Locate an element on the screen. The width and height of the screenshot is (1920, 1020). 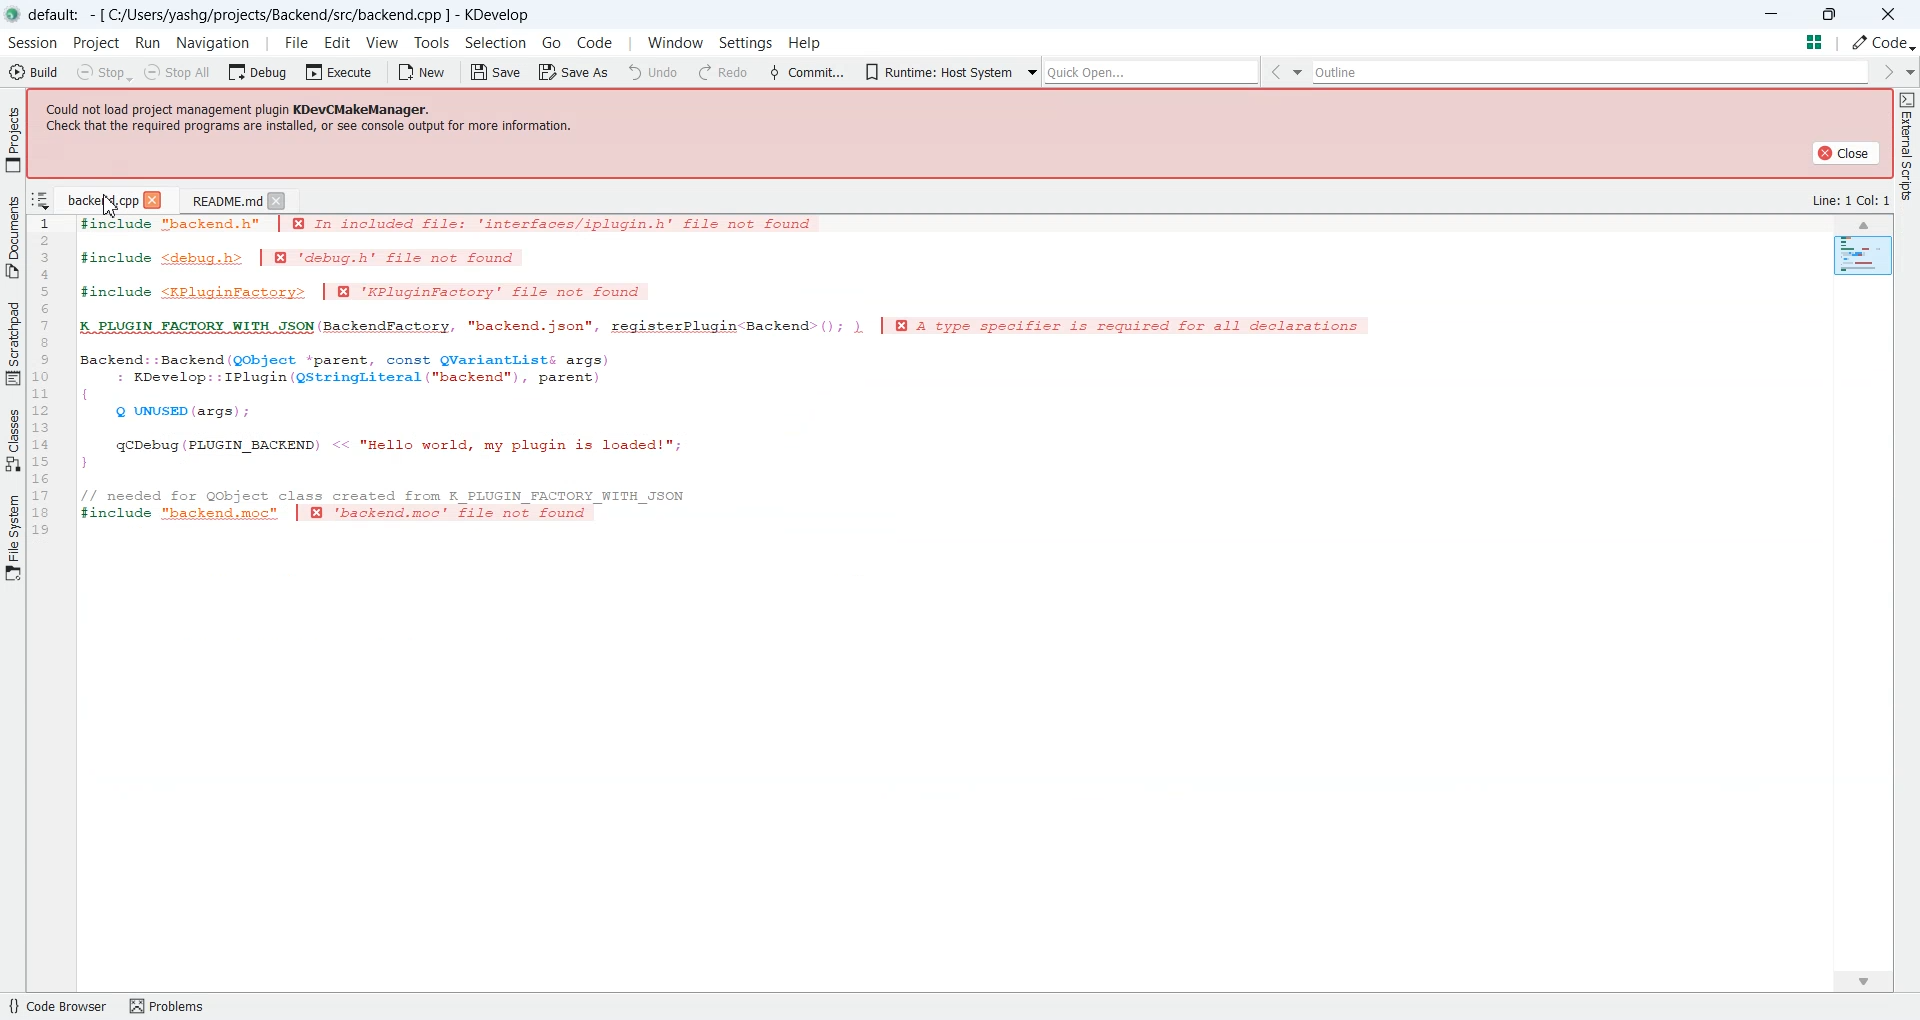
Navigation is located at coordinates (216, 43).